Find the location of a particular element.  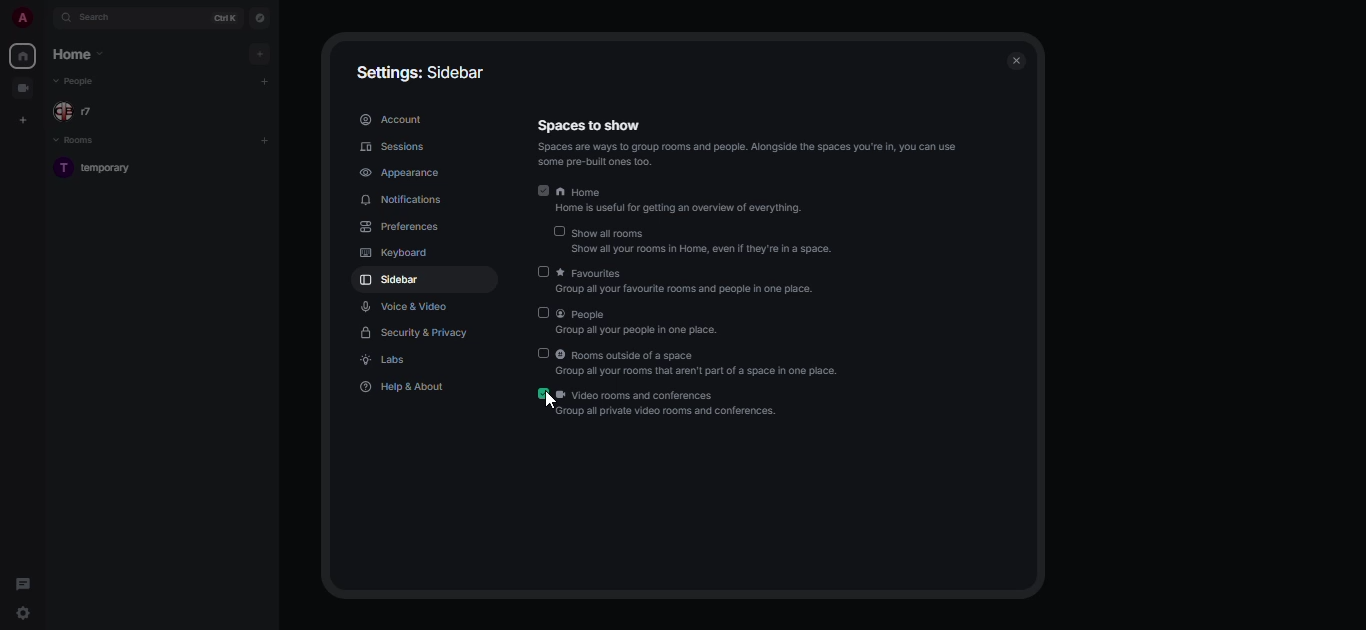

account is located at coordinates (390, 118).